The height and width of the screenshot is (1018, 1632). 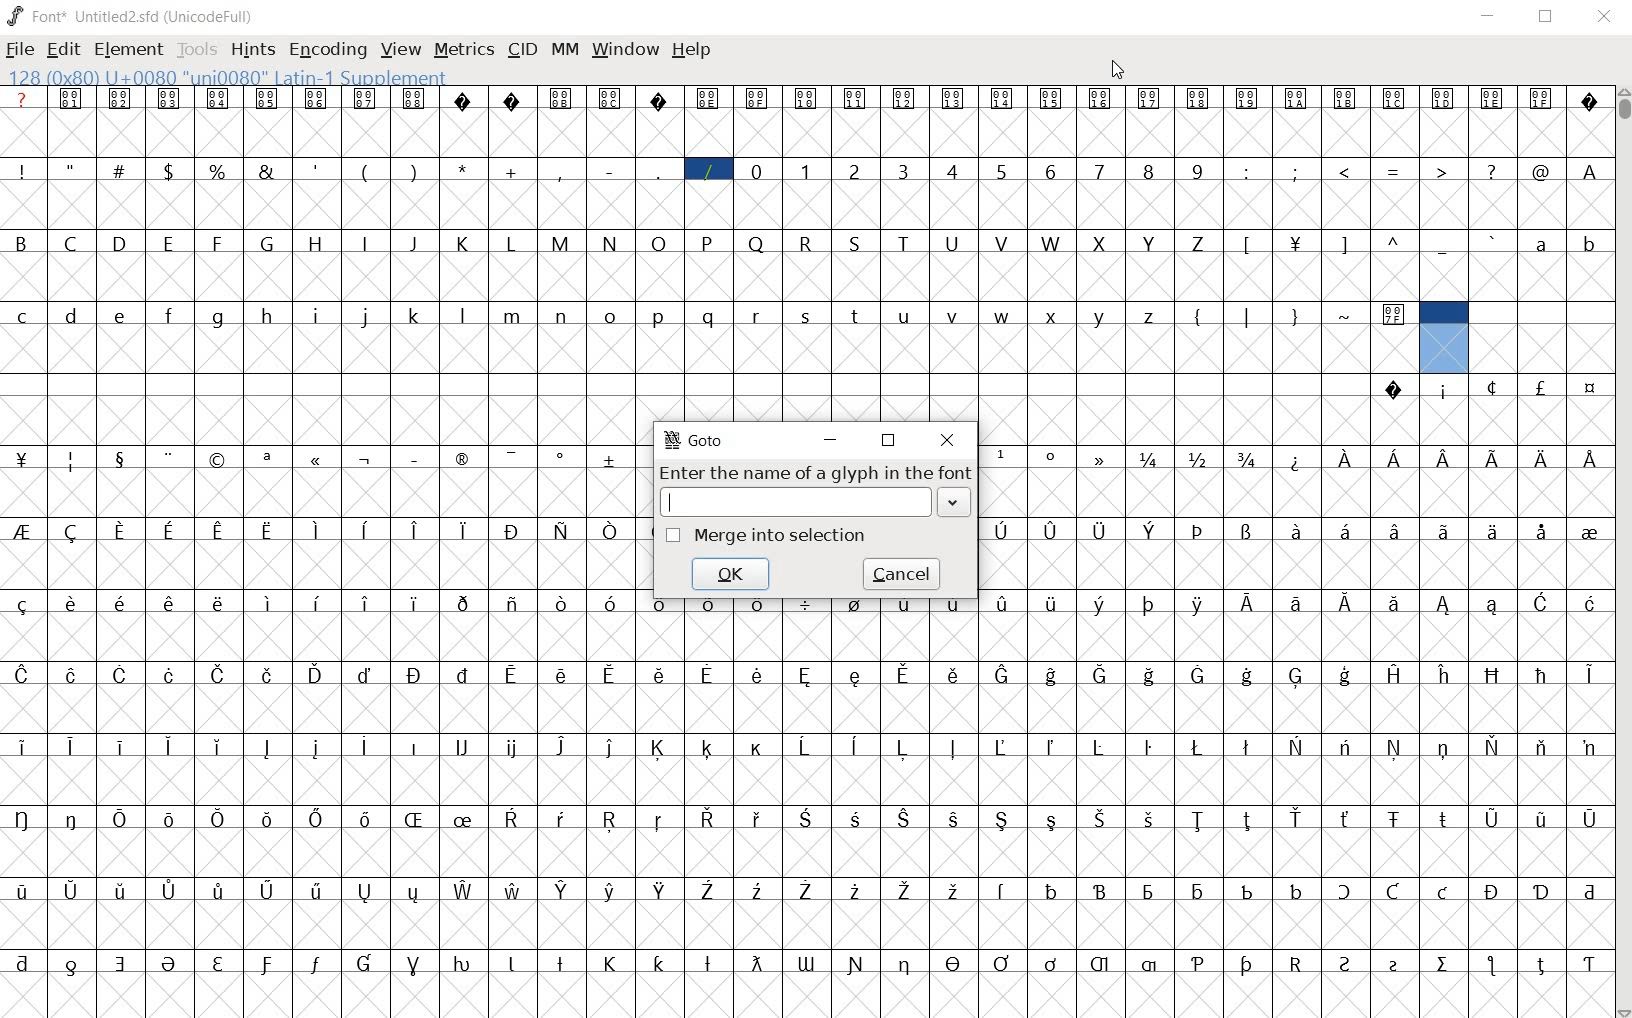 I want to click on Symbol, so click(x=1442, y=819).